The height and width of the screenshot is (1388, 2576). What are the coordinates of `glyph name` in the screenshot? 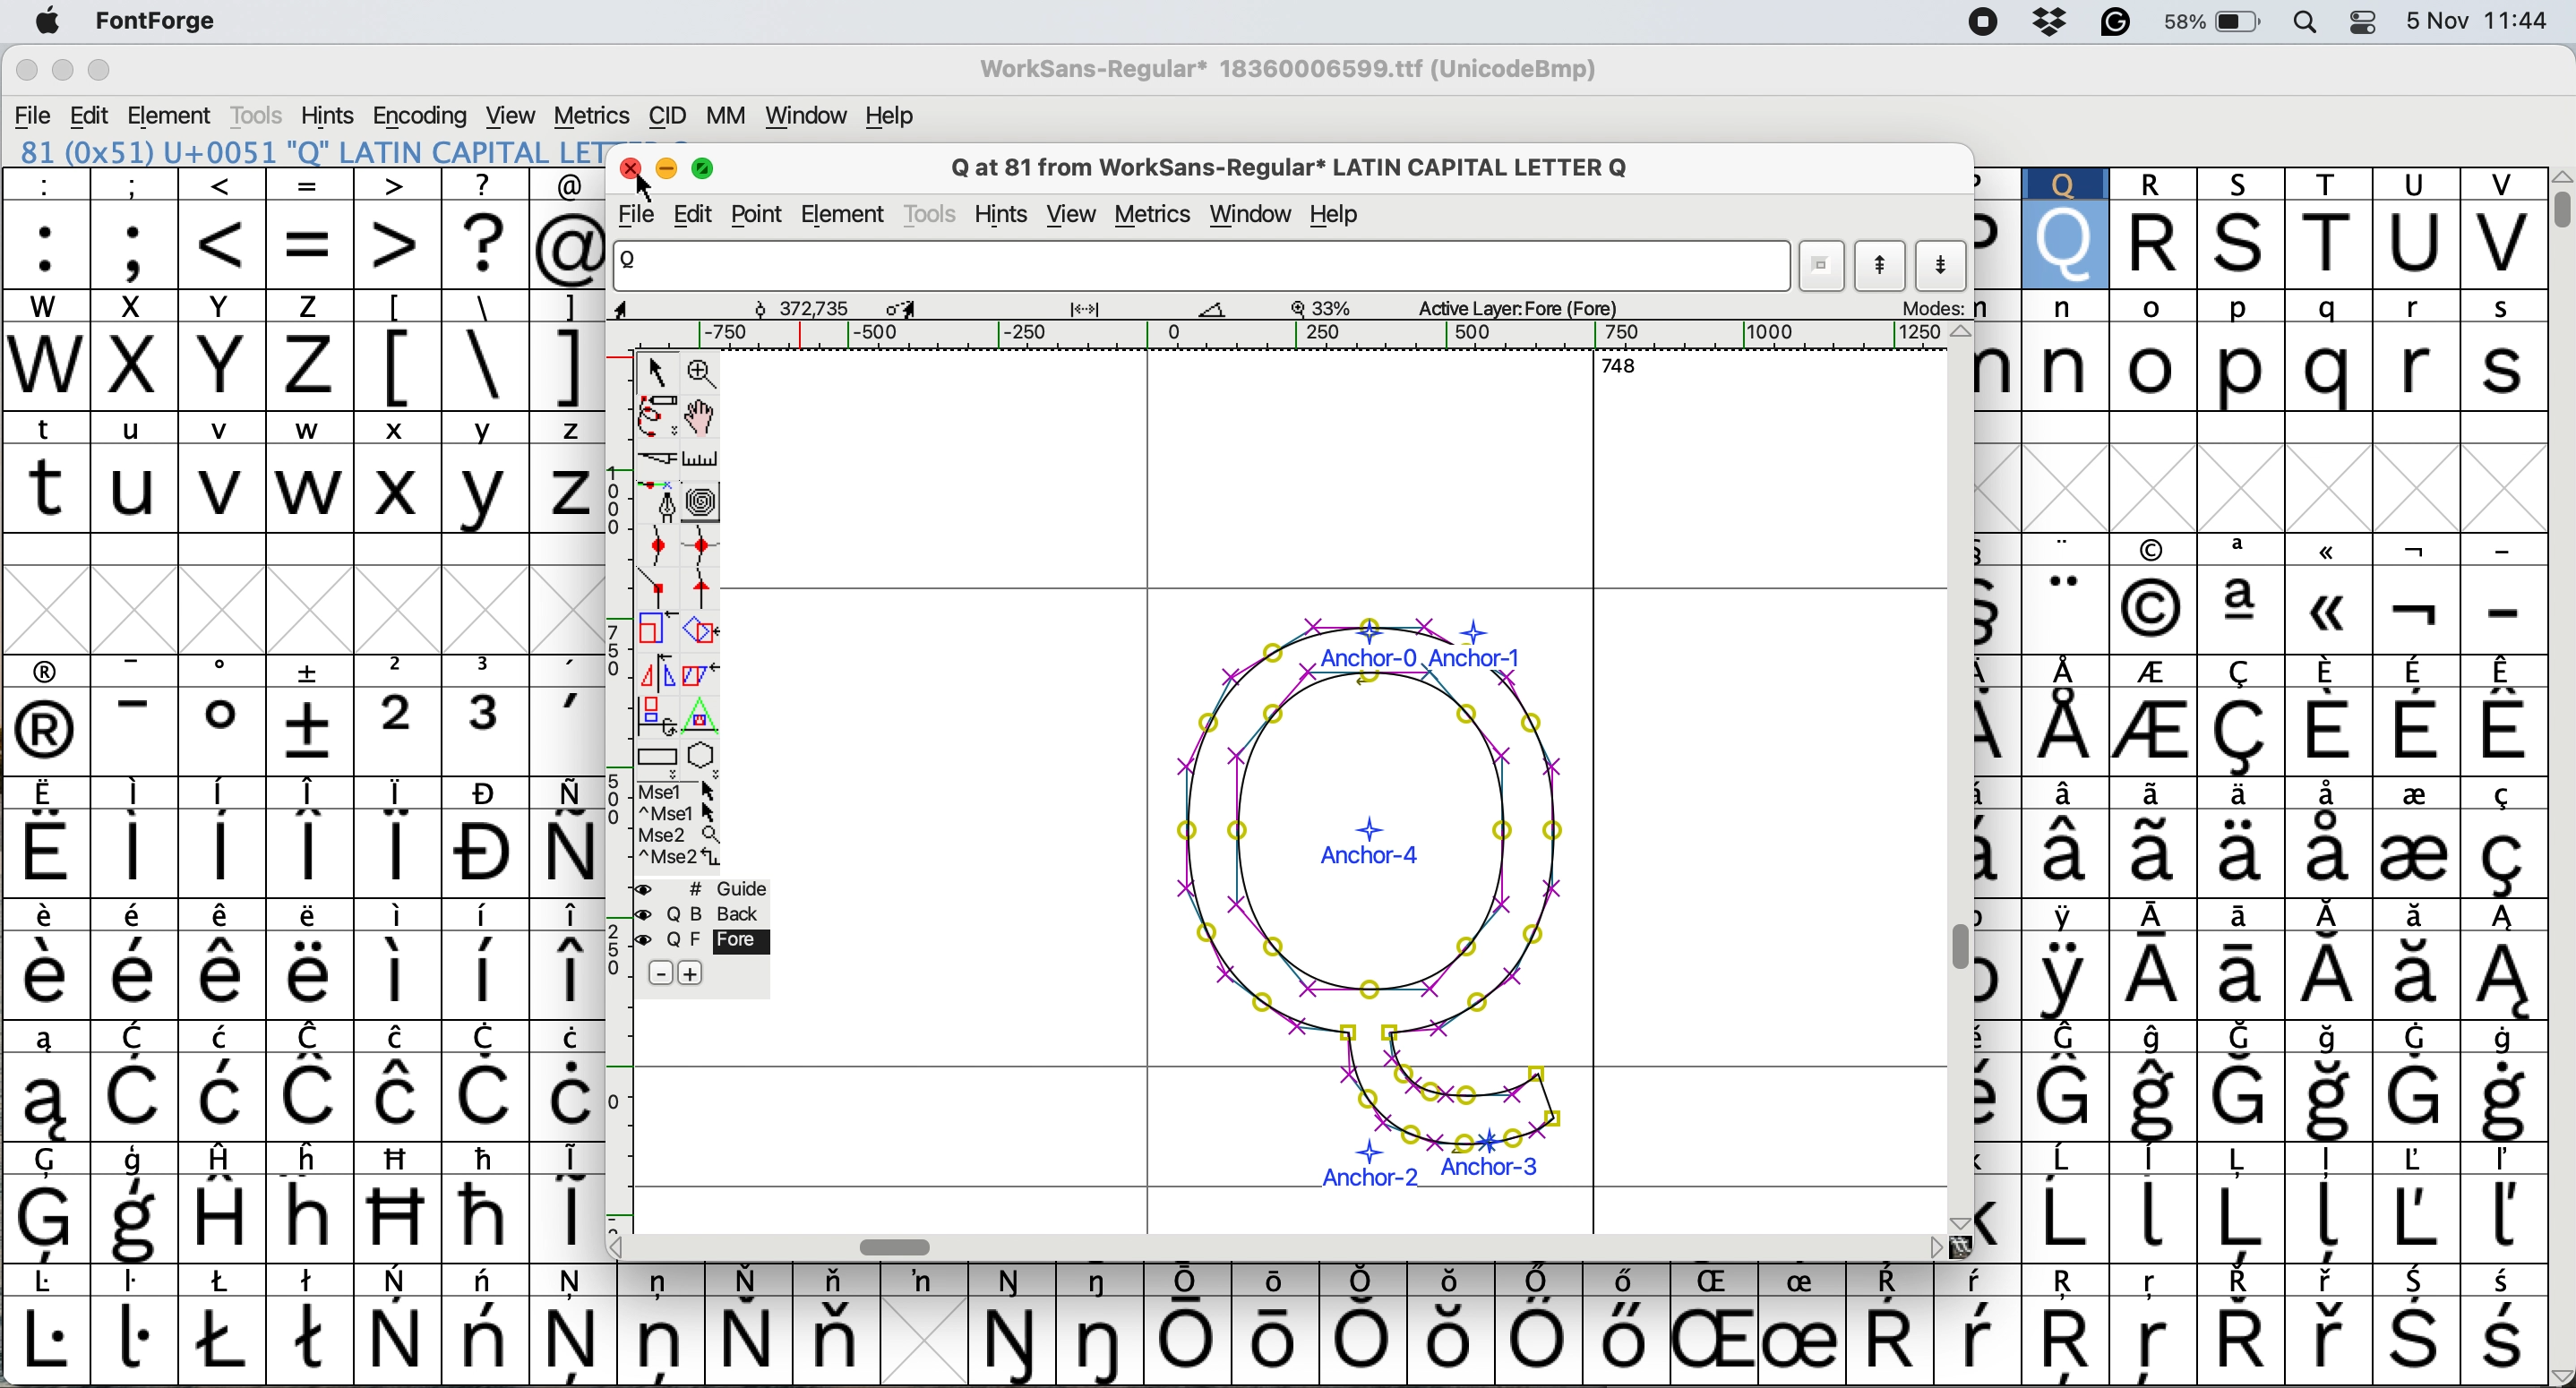 It's located at (1203, 267).